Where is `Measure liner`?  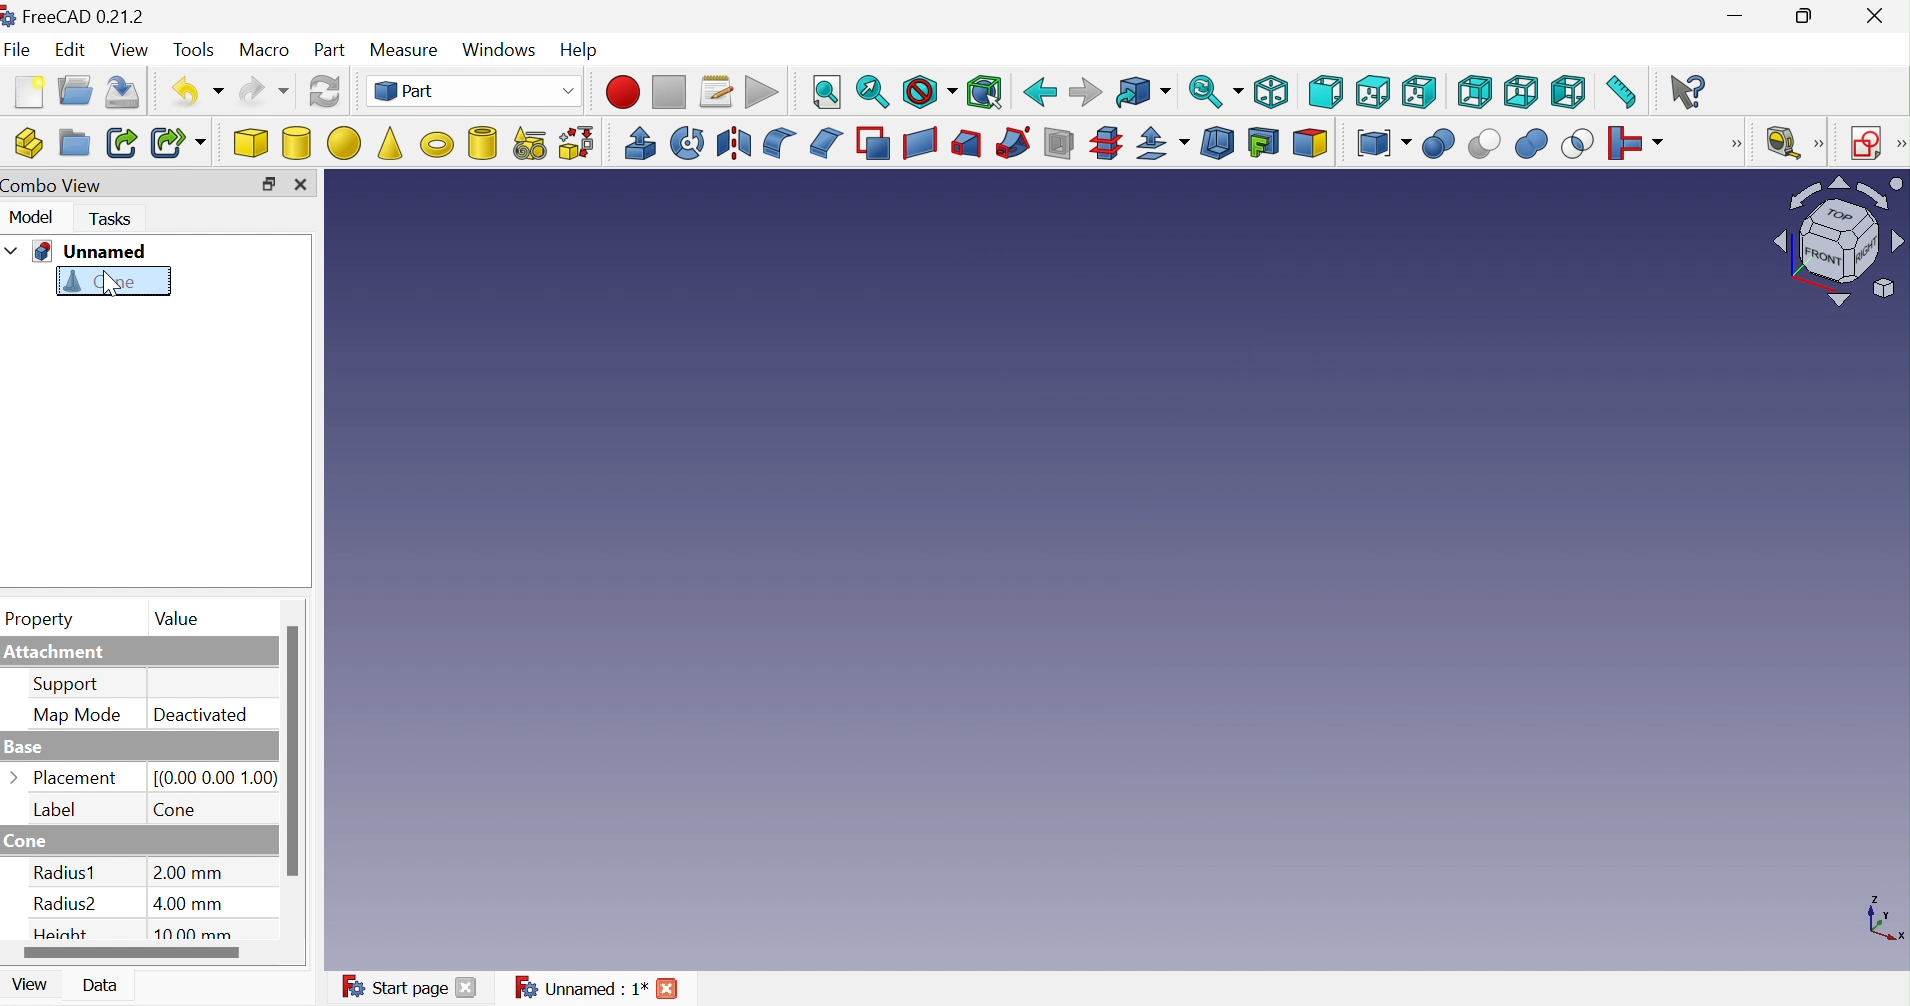
Measure liner is located at coordinates (1785, 142).